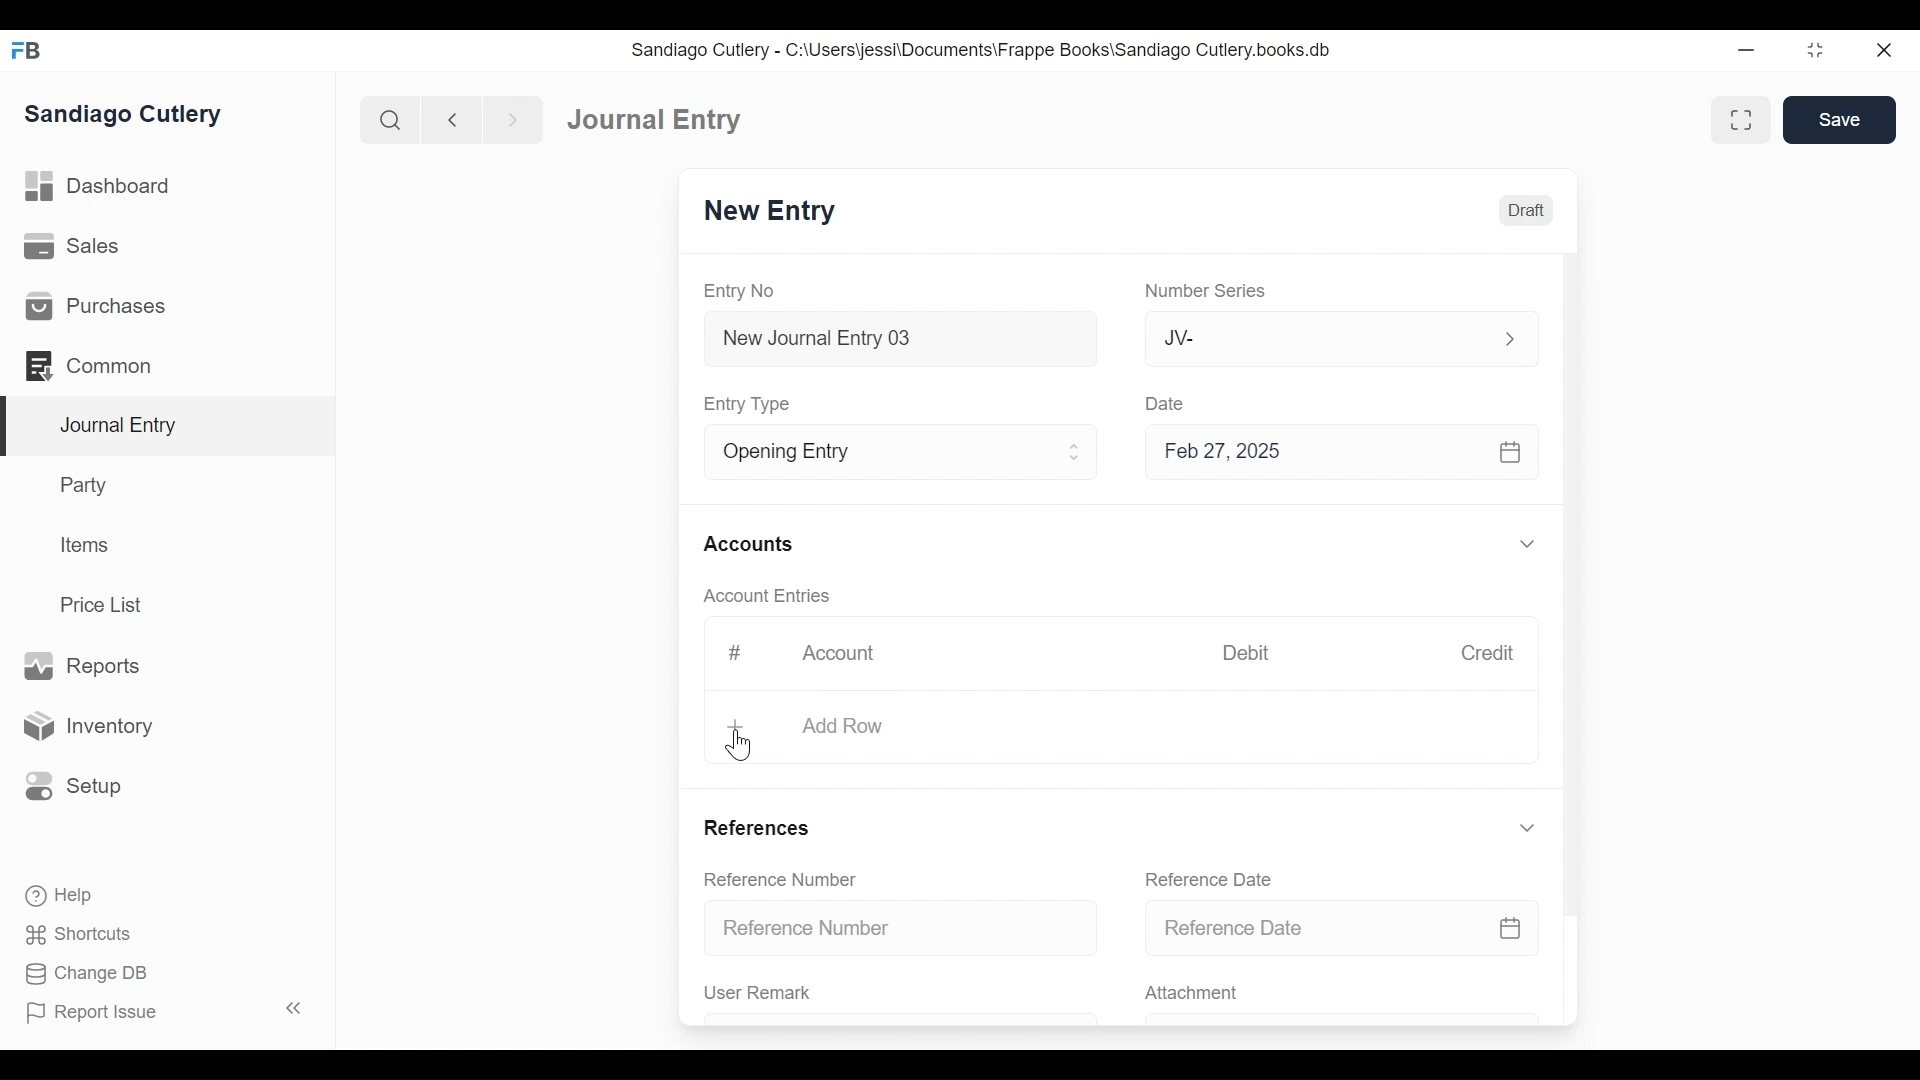 Image resolution: width=1920 pixels, height=1080 pixels. Describe the element at coordinates (843, 654) in the screenshot. I see `Account` at that location.